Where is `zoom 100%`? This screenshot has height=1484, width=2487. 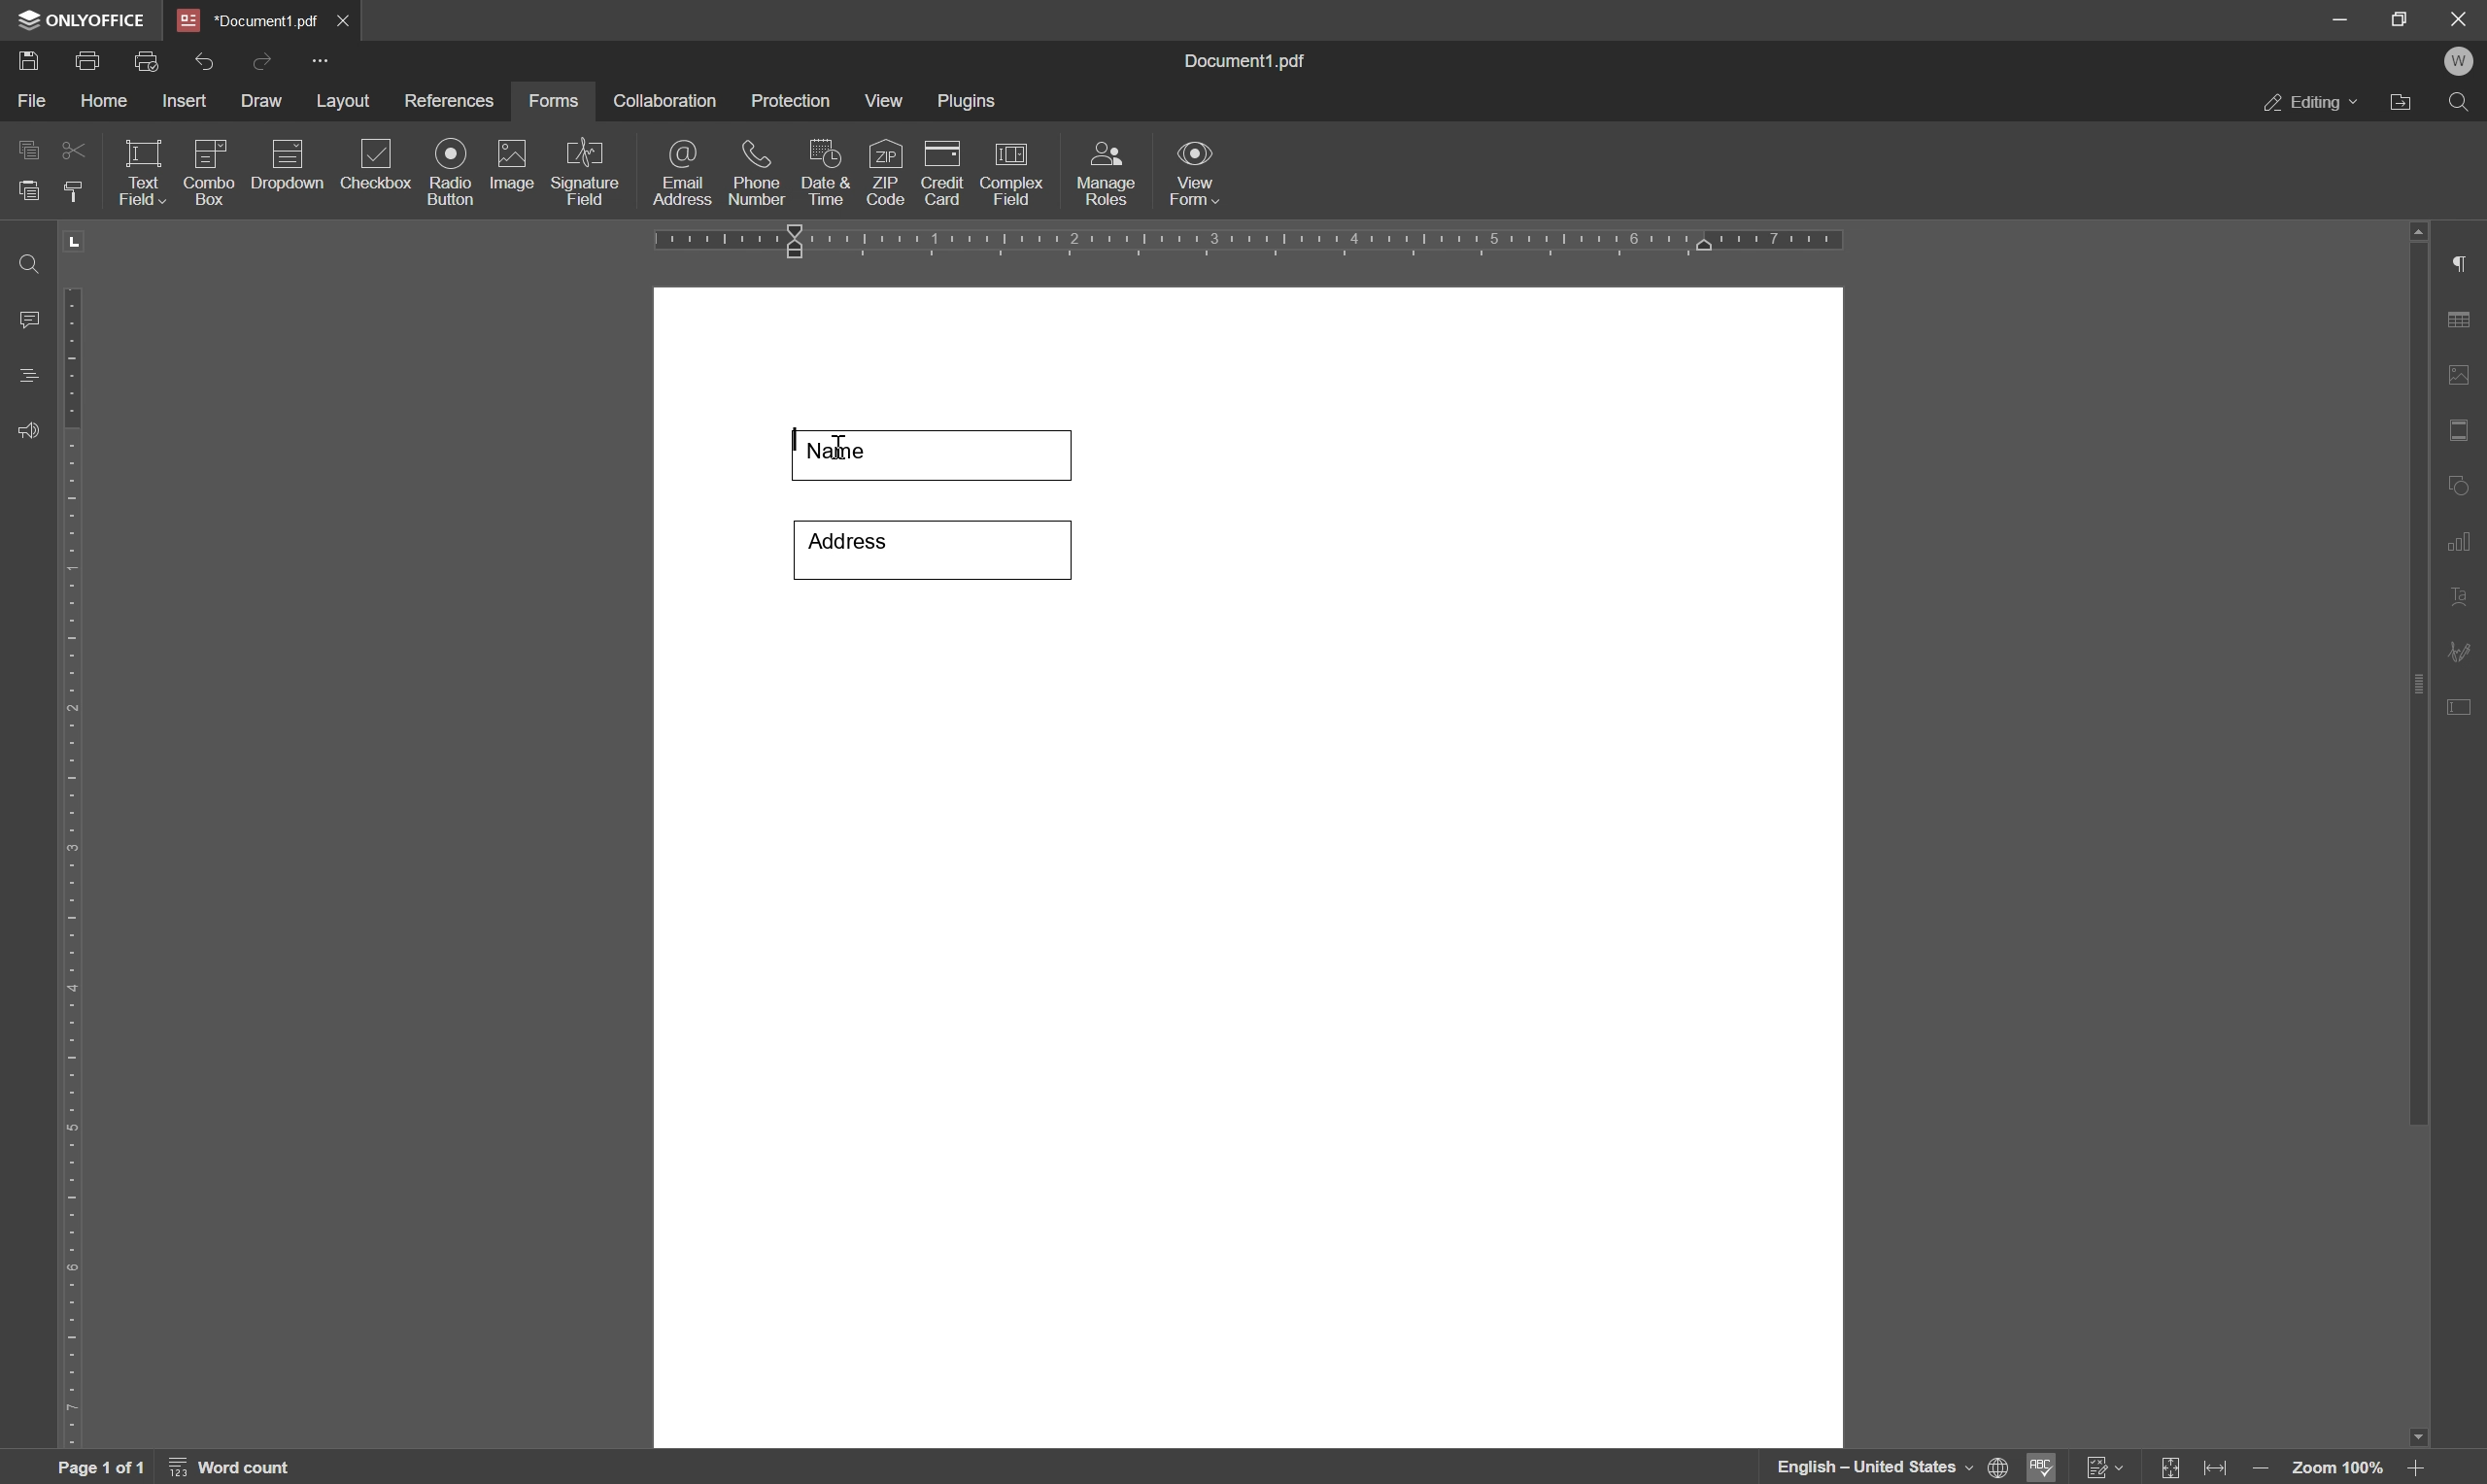 zoom 100% is located at coordinates (2336, 1468).